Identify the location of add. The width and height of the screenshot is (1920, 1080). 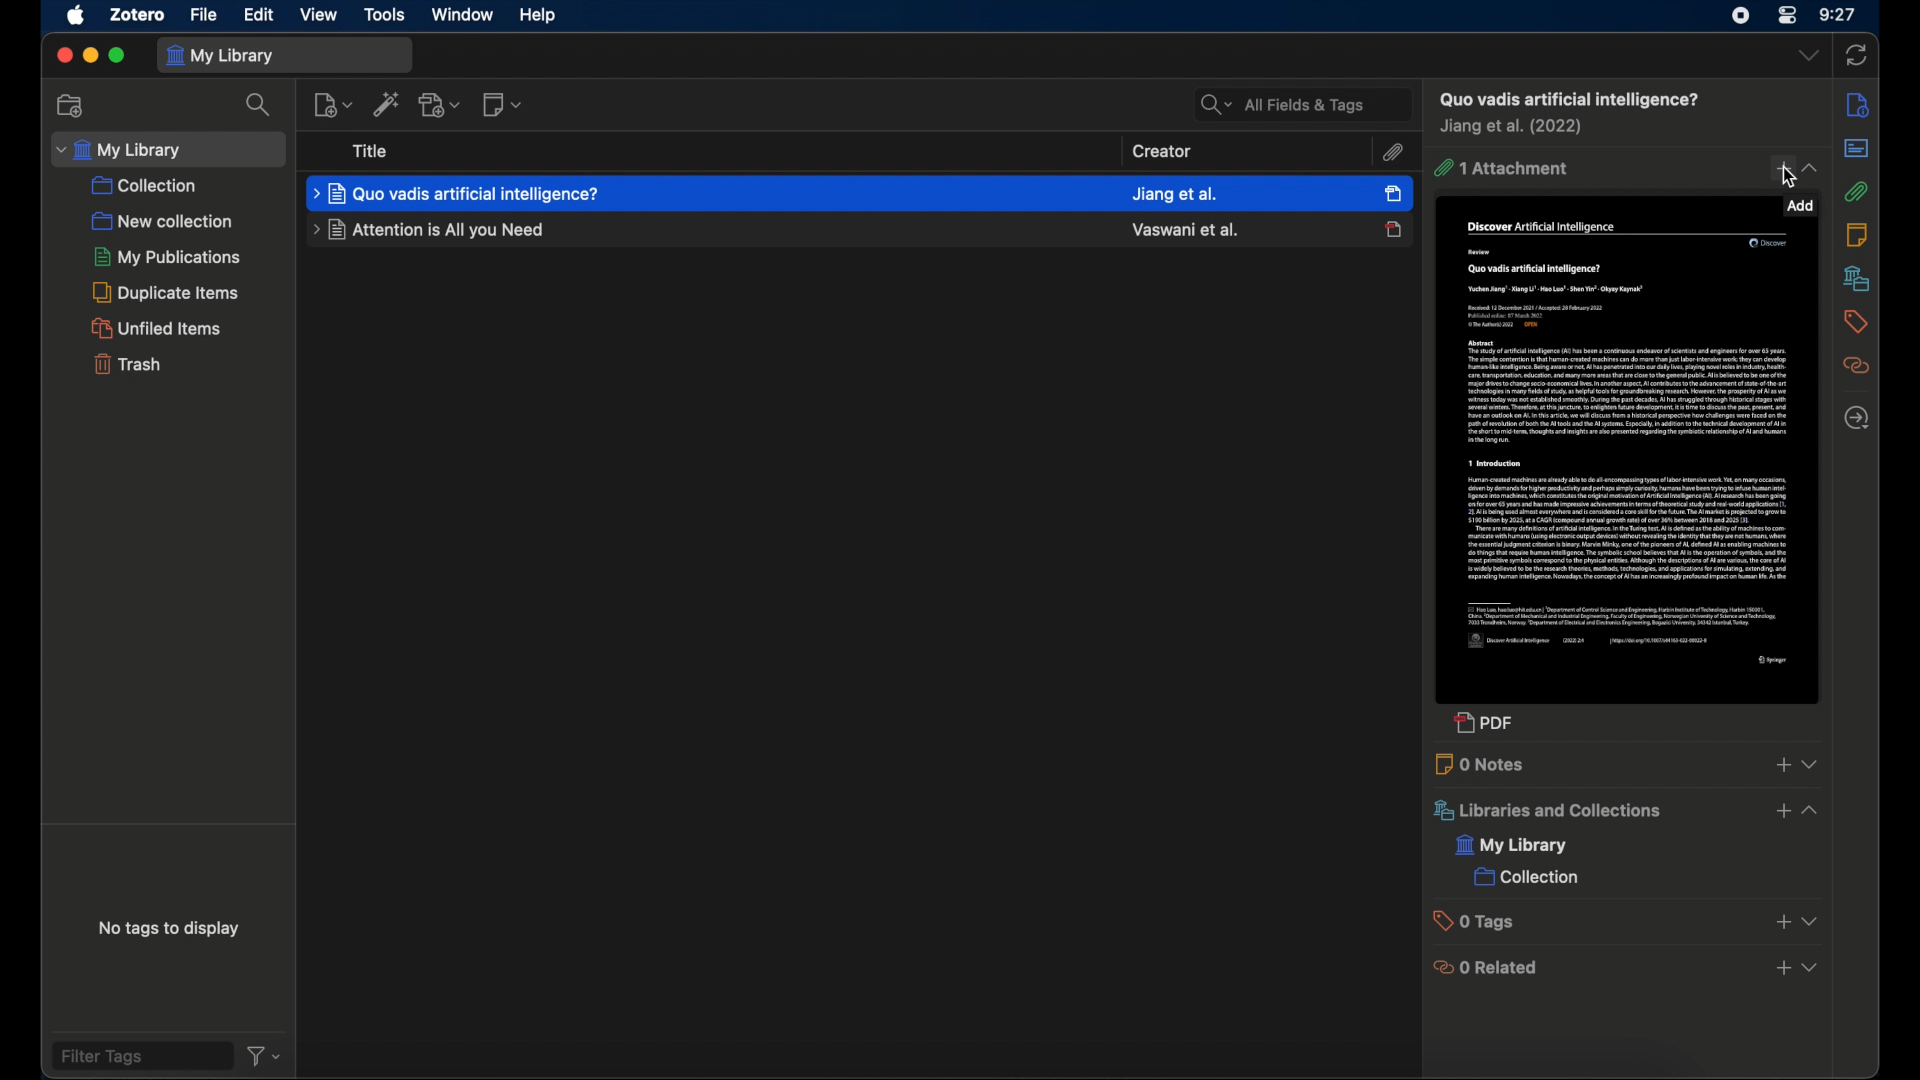
(1781, 765).